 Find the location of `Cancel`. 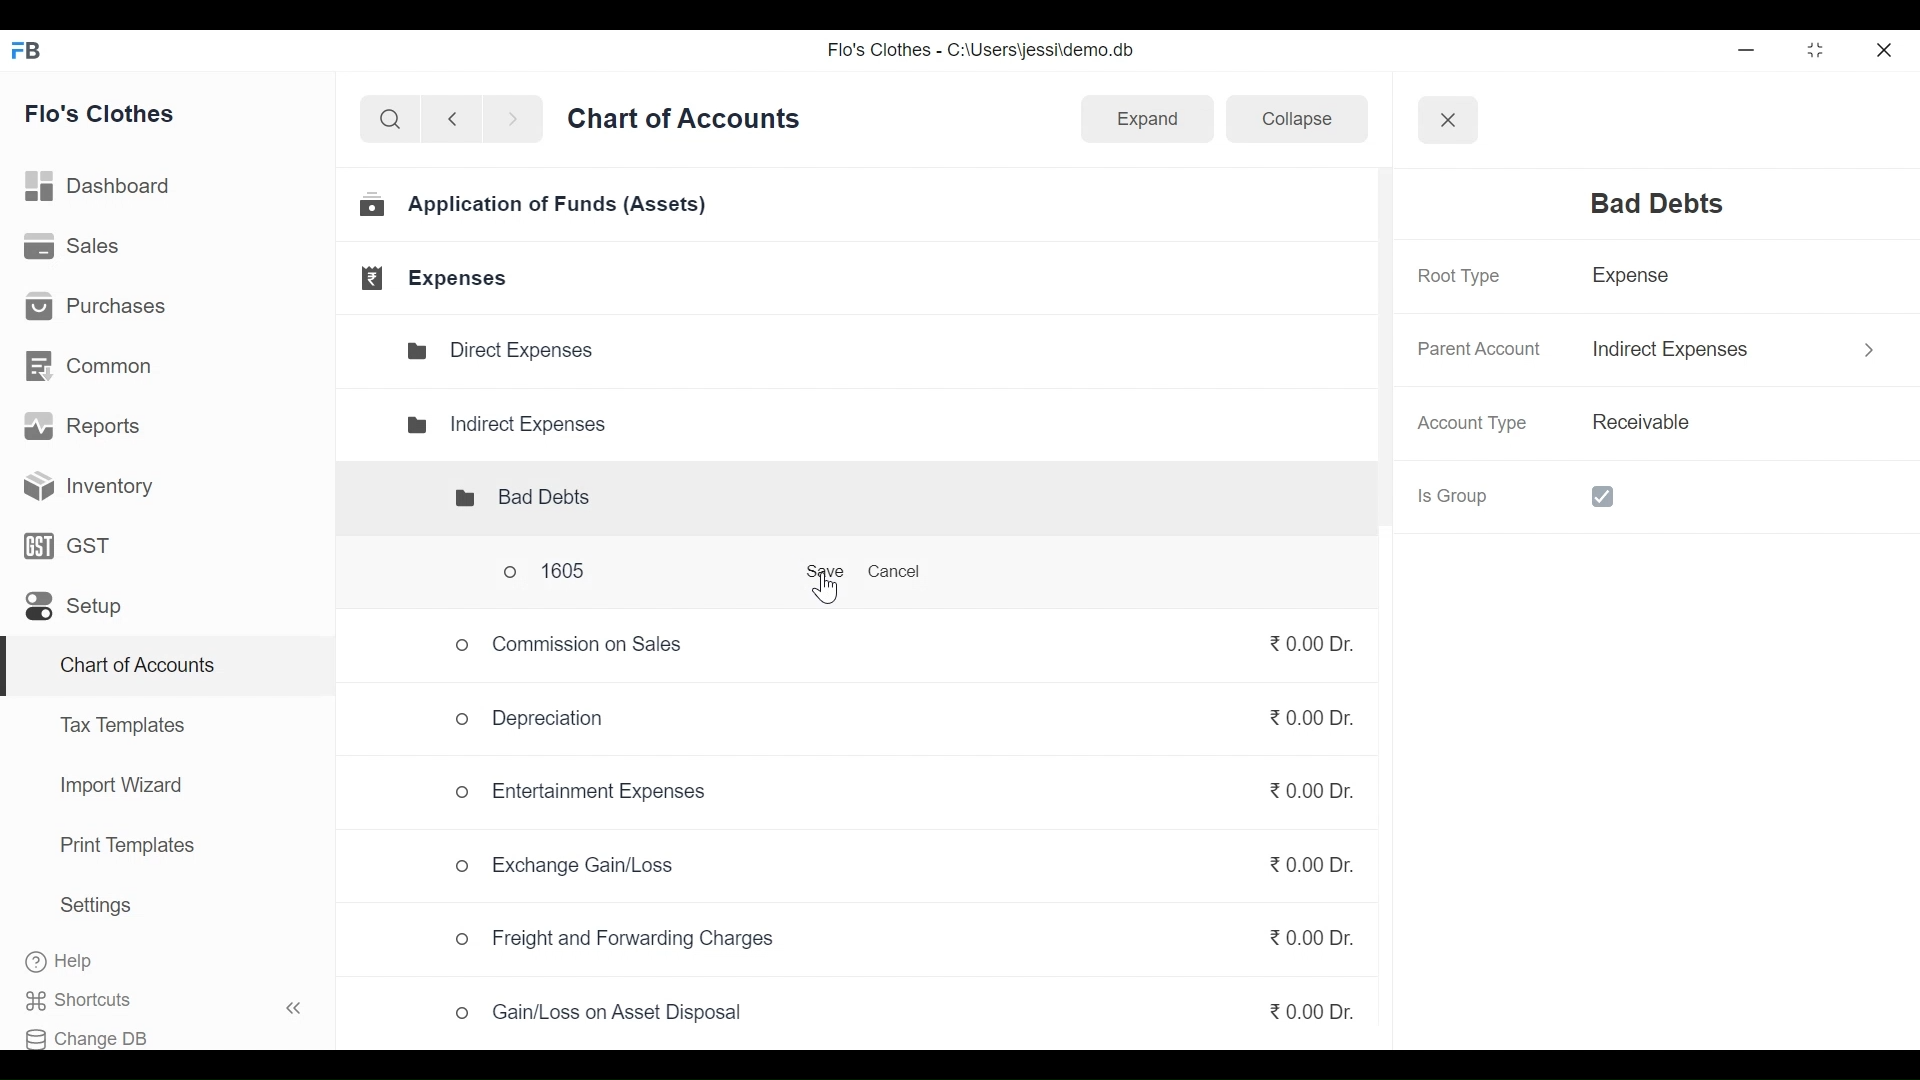

Cancel is located at coordinates (902, 573).